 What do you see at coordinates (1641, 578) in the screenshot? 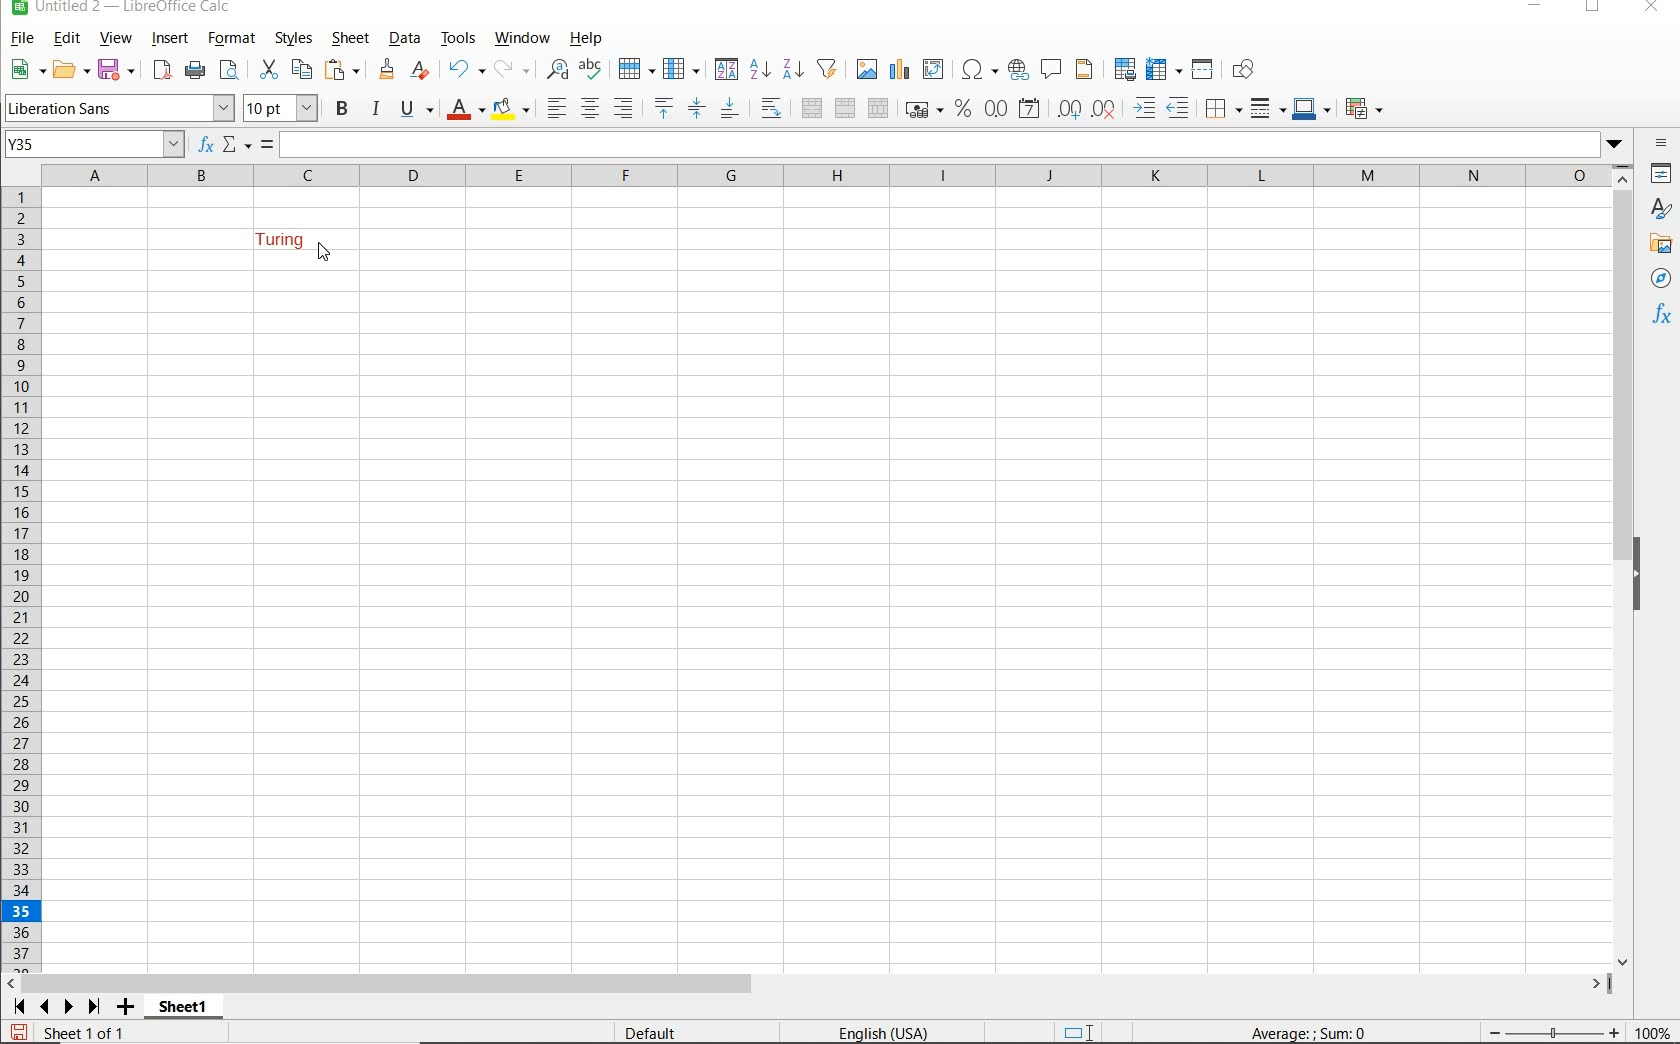
I see `HIDE` at bounding box center [1641, 578].